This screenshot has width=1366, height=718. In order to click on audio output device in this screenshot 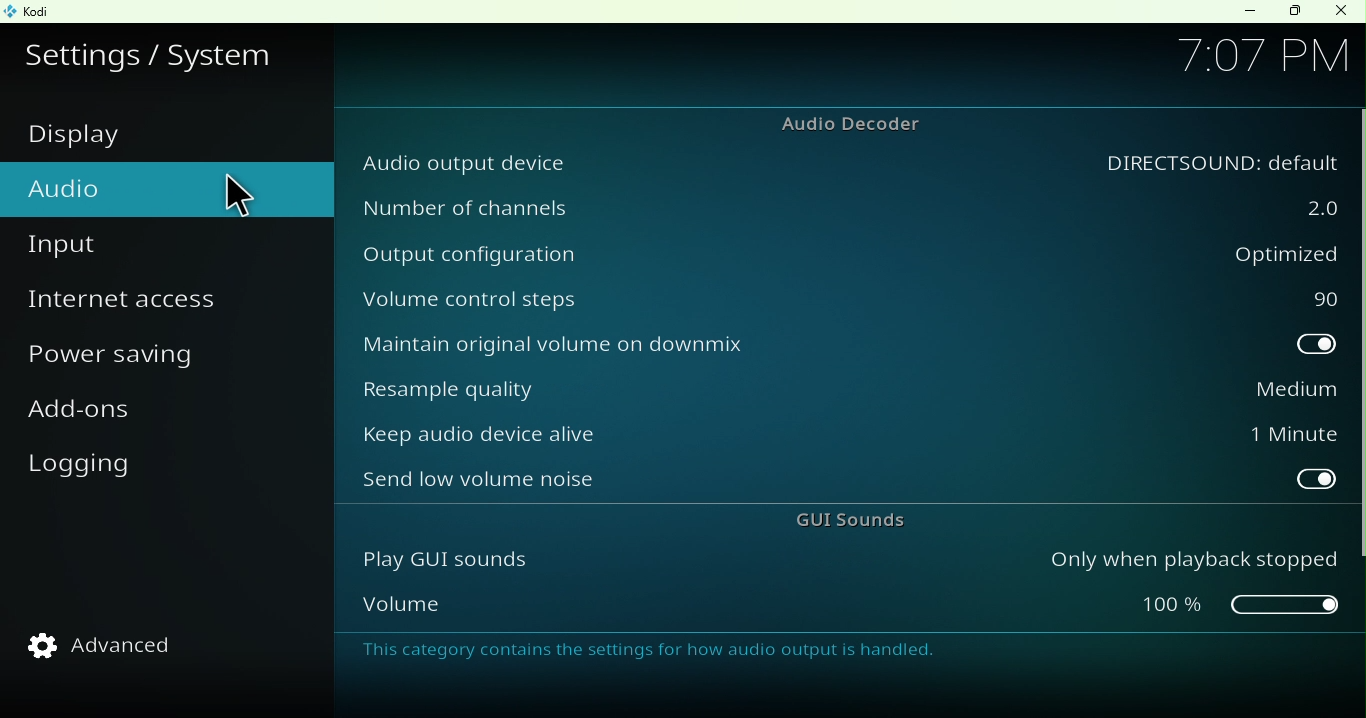, I will do `click(1215, 157)`.